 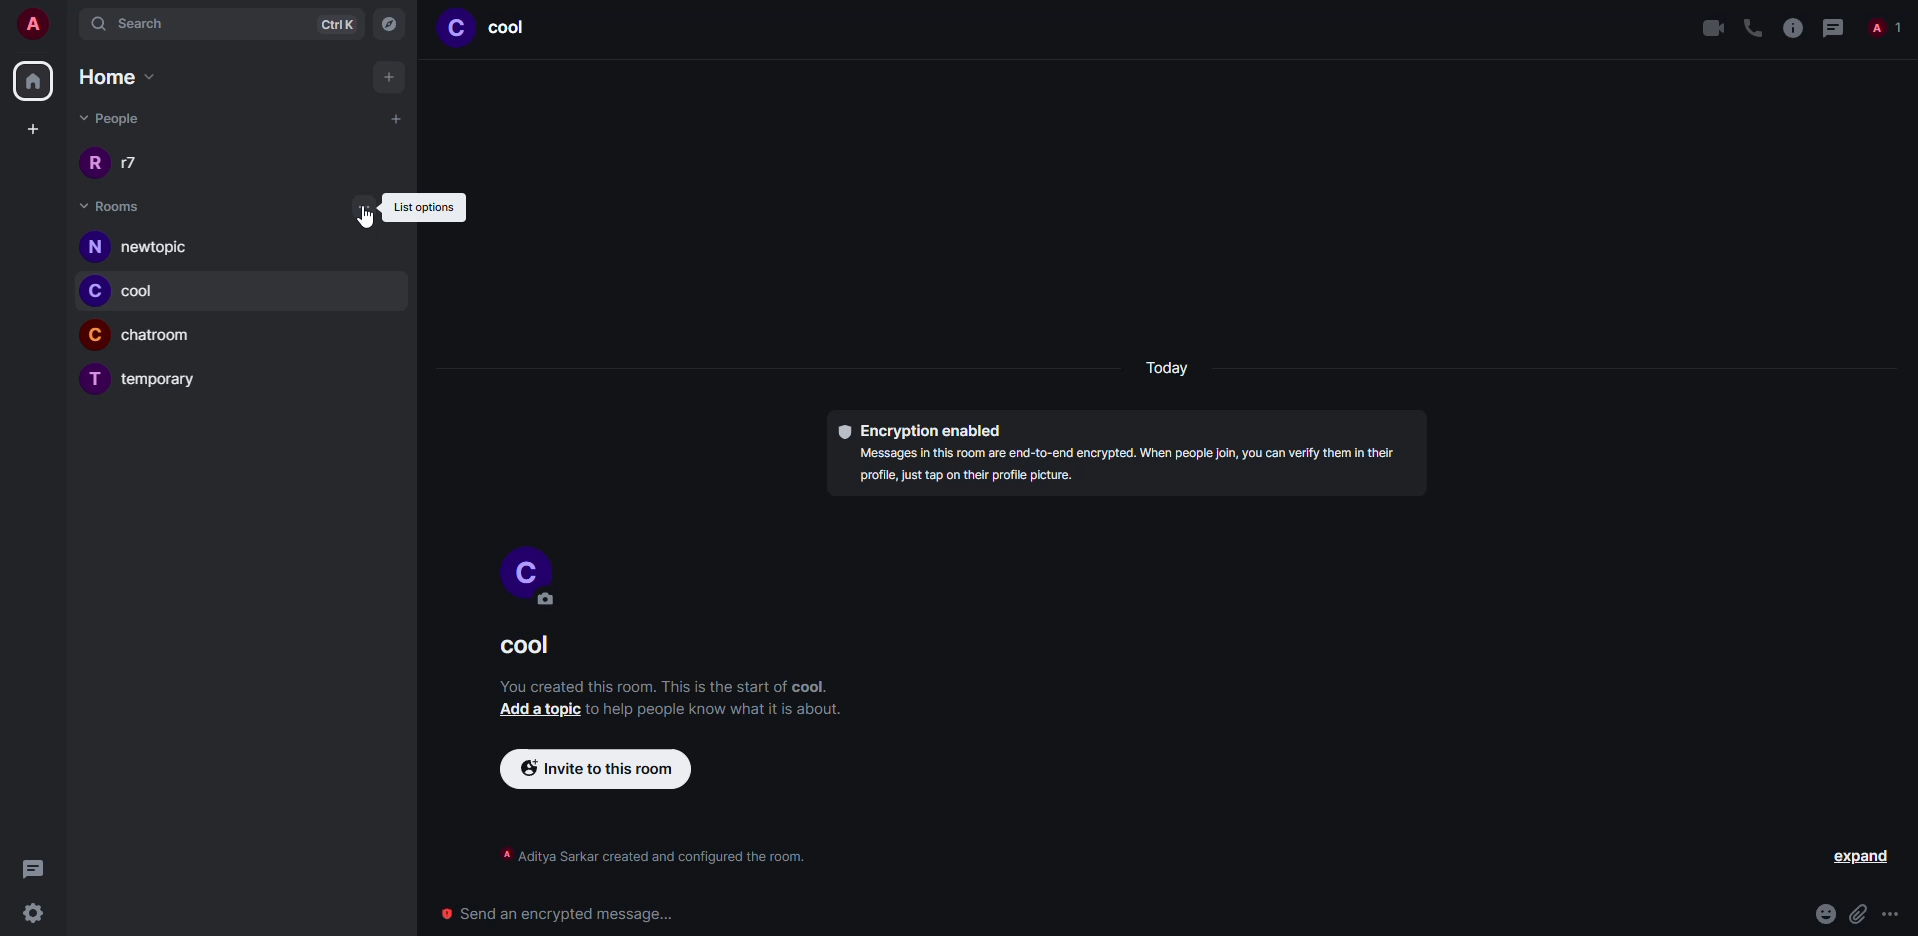 What do you see at coordinates (664, 685) in the screenshot?
I see `info` at bounding box center [664, 685].